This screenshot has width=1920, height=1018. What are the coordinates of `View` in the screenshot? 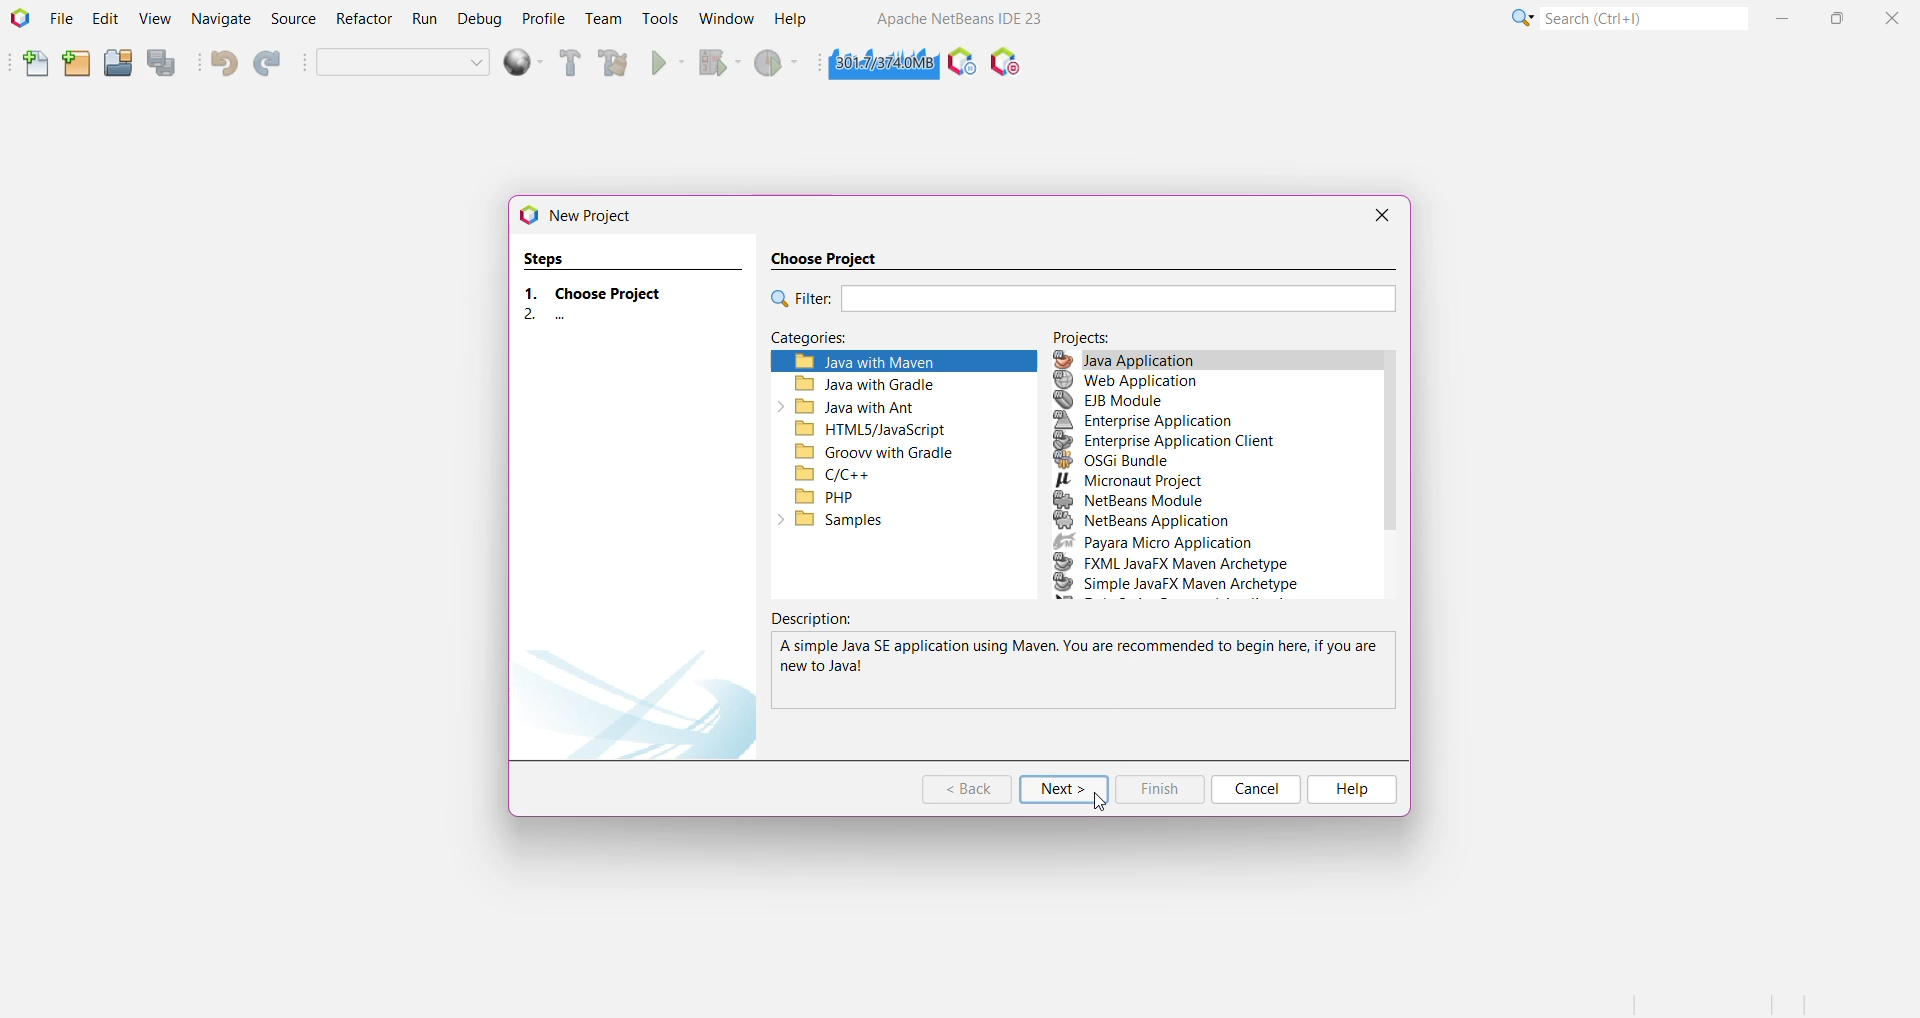 It's located at (155, 21).